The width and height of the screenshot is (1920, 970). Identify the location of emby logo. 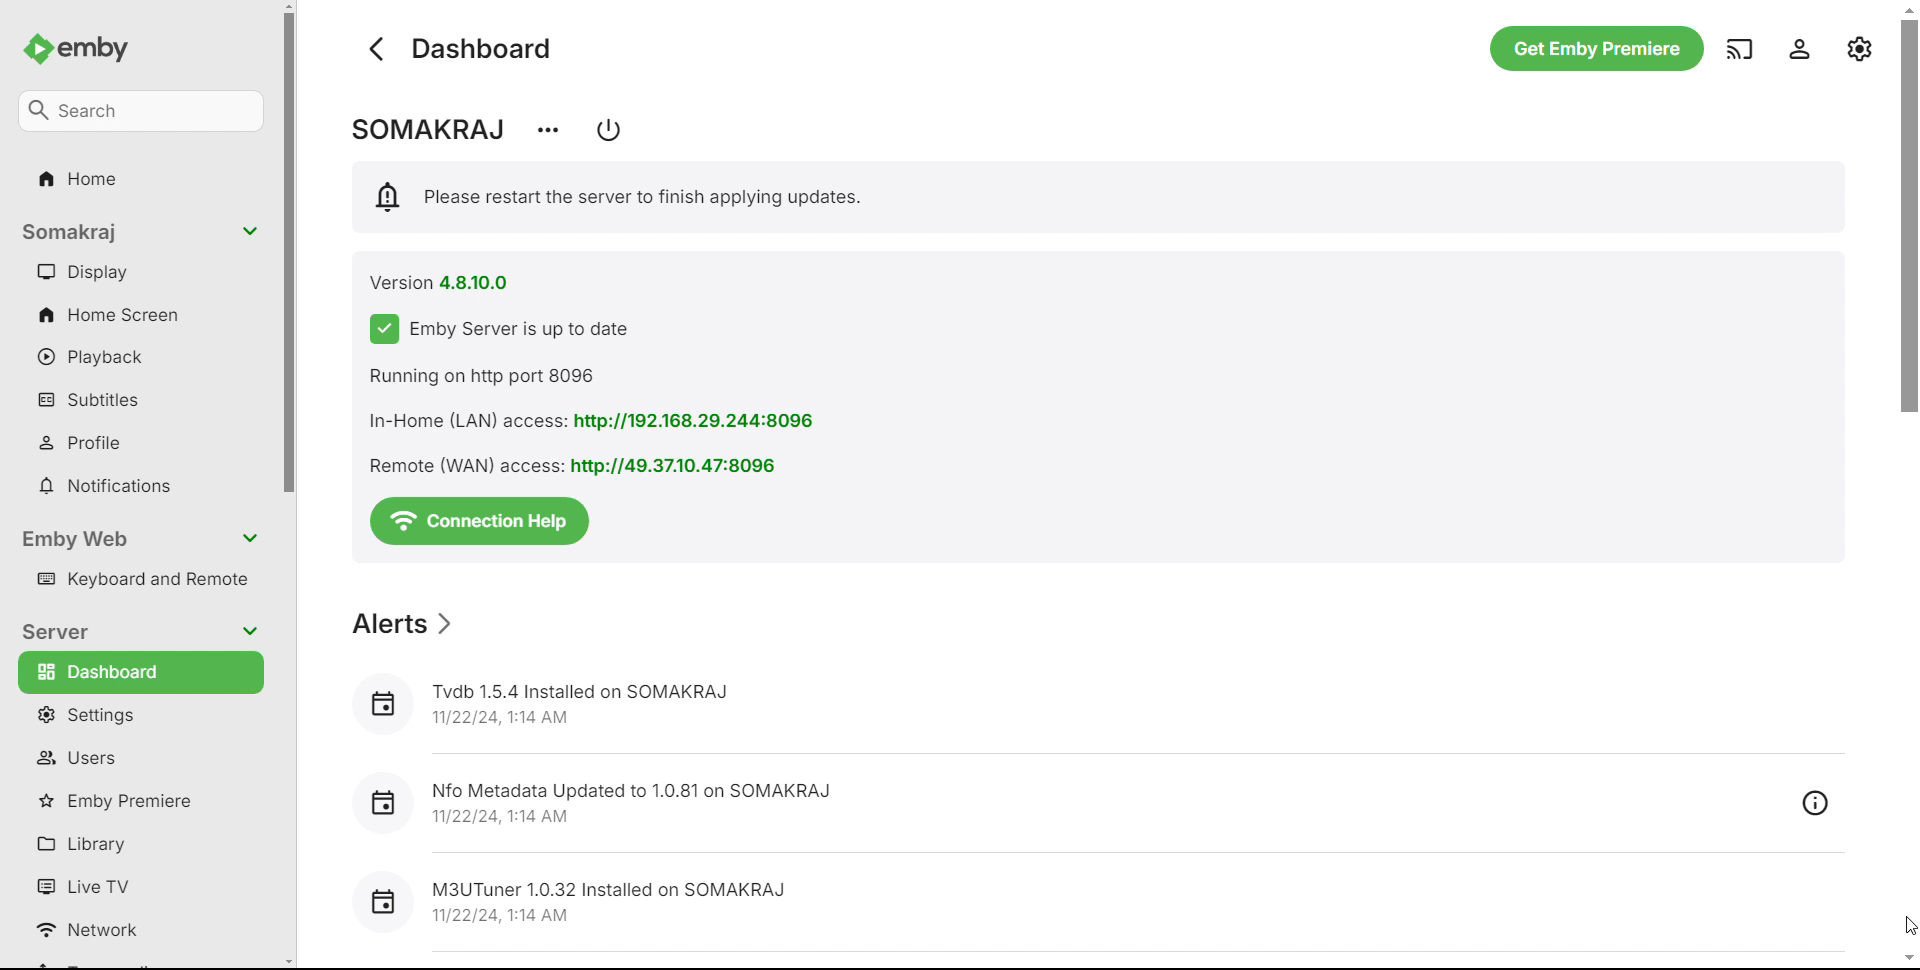
(38, 49).